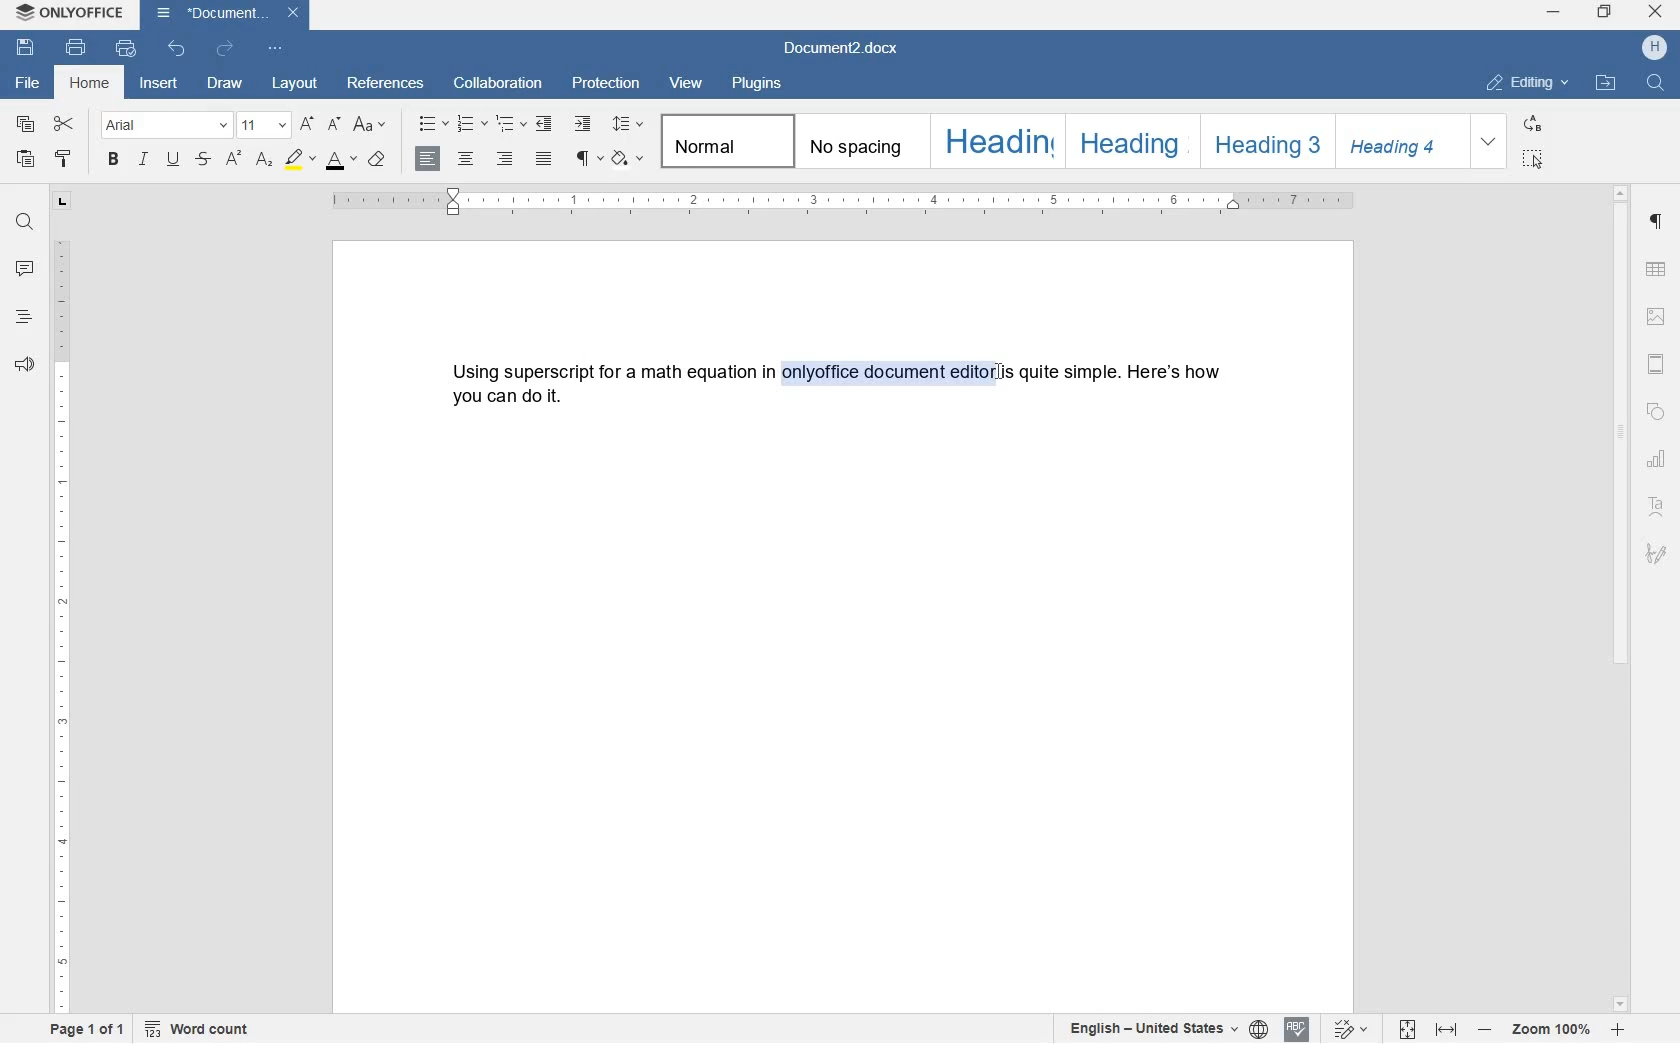 This screenshot has width=1680, height=1044. I want to click on find, so click(24, 218).